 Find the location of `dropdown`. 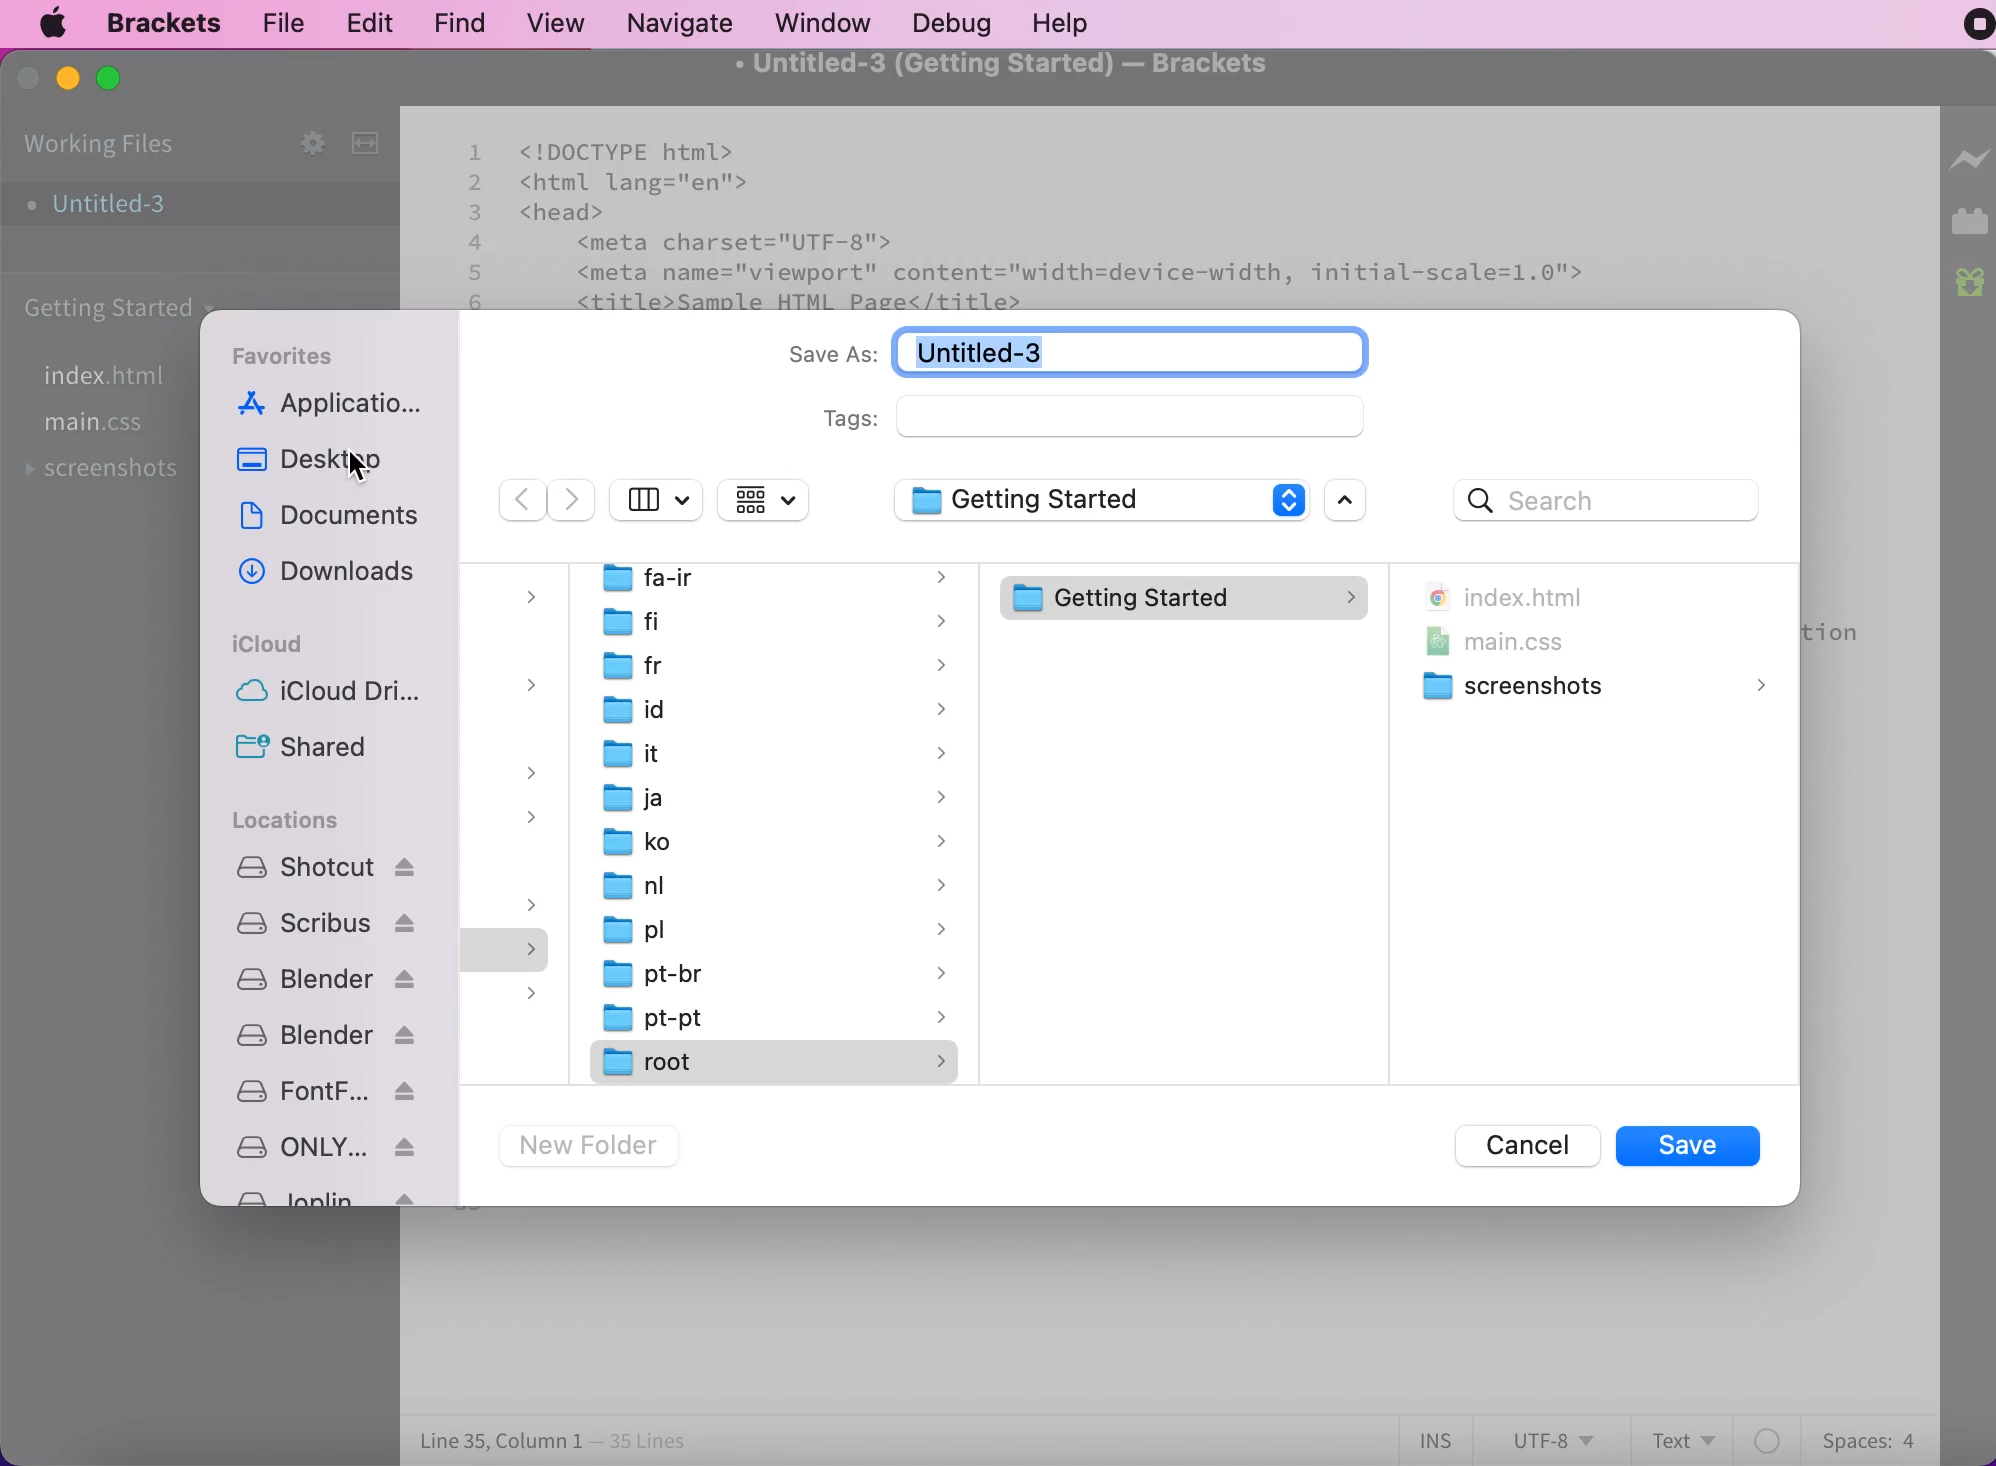

dropdown is located at coordinates (529, 685).